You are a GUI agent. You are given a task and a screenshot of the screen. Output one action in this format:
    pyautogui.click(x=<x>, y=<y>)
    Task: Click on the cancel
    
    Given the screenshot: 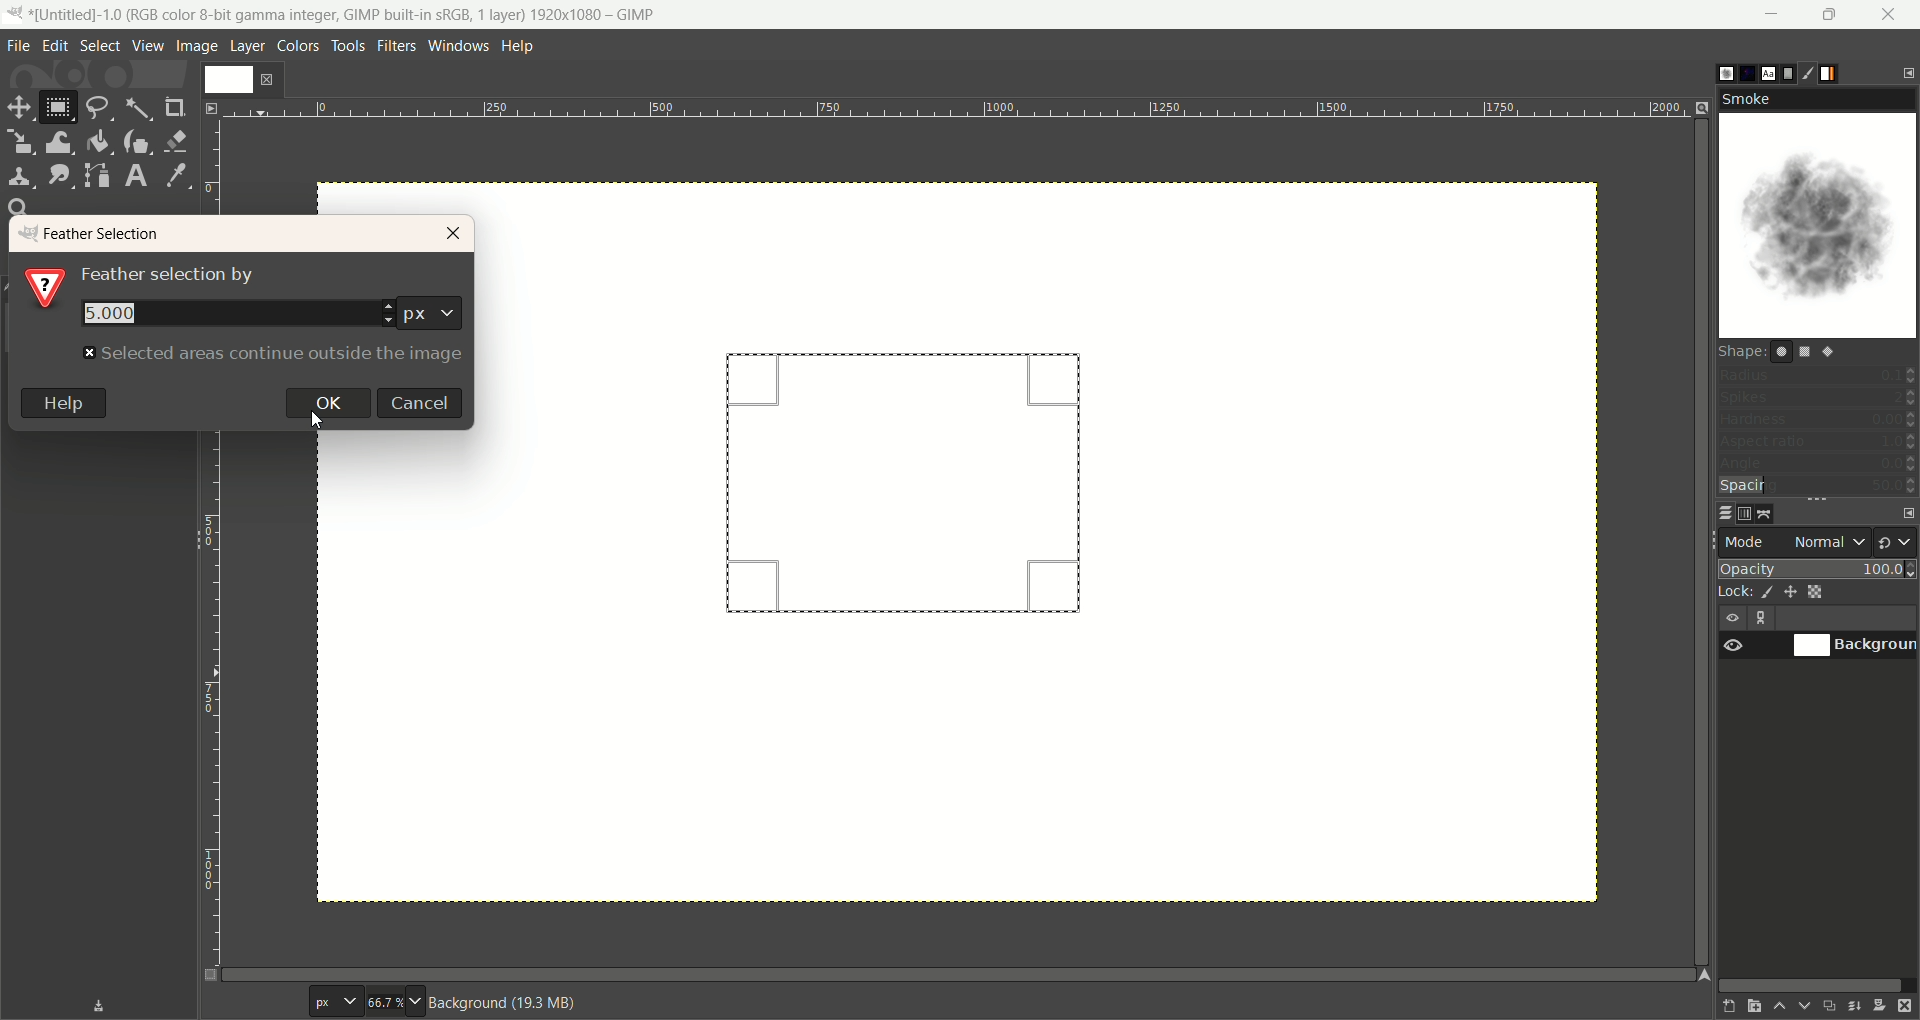 What is the action you would take?
    pyautogui.click(x=419, y=406)
    